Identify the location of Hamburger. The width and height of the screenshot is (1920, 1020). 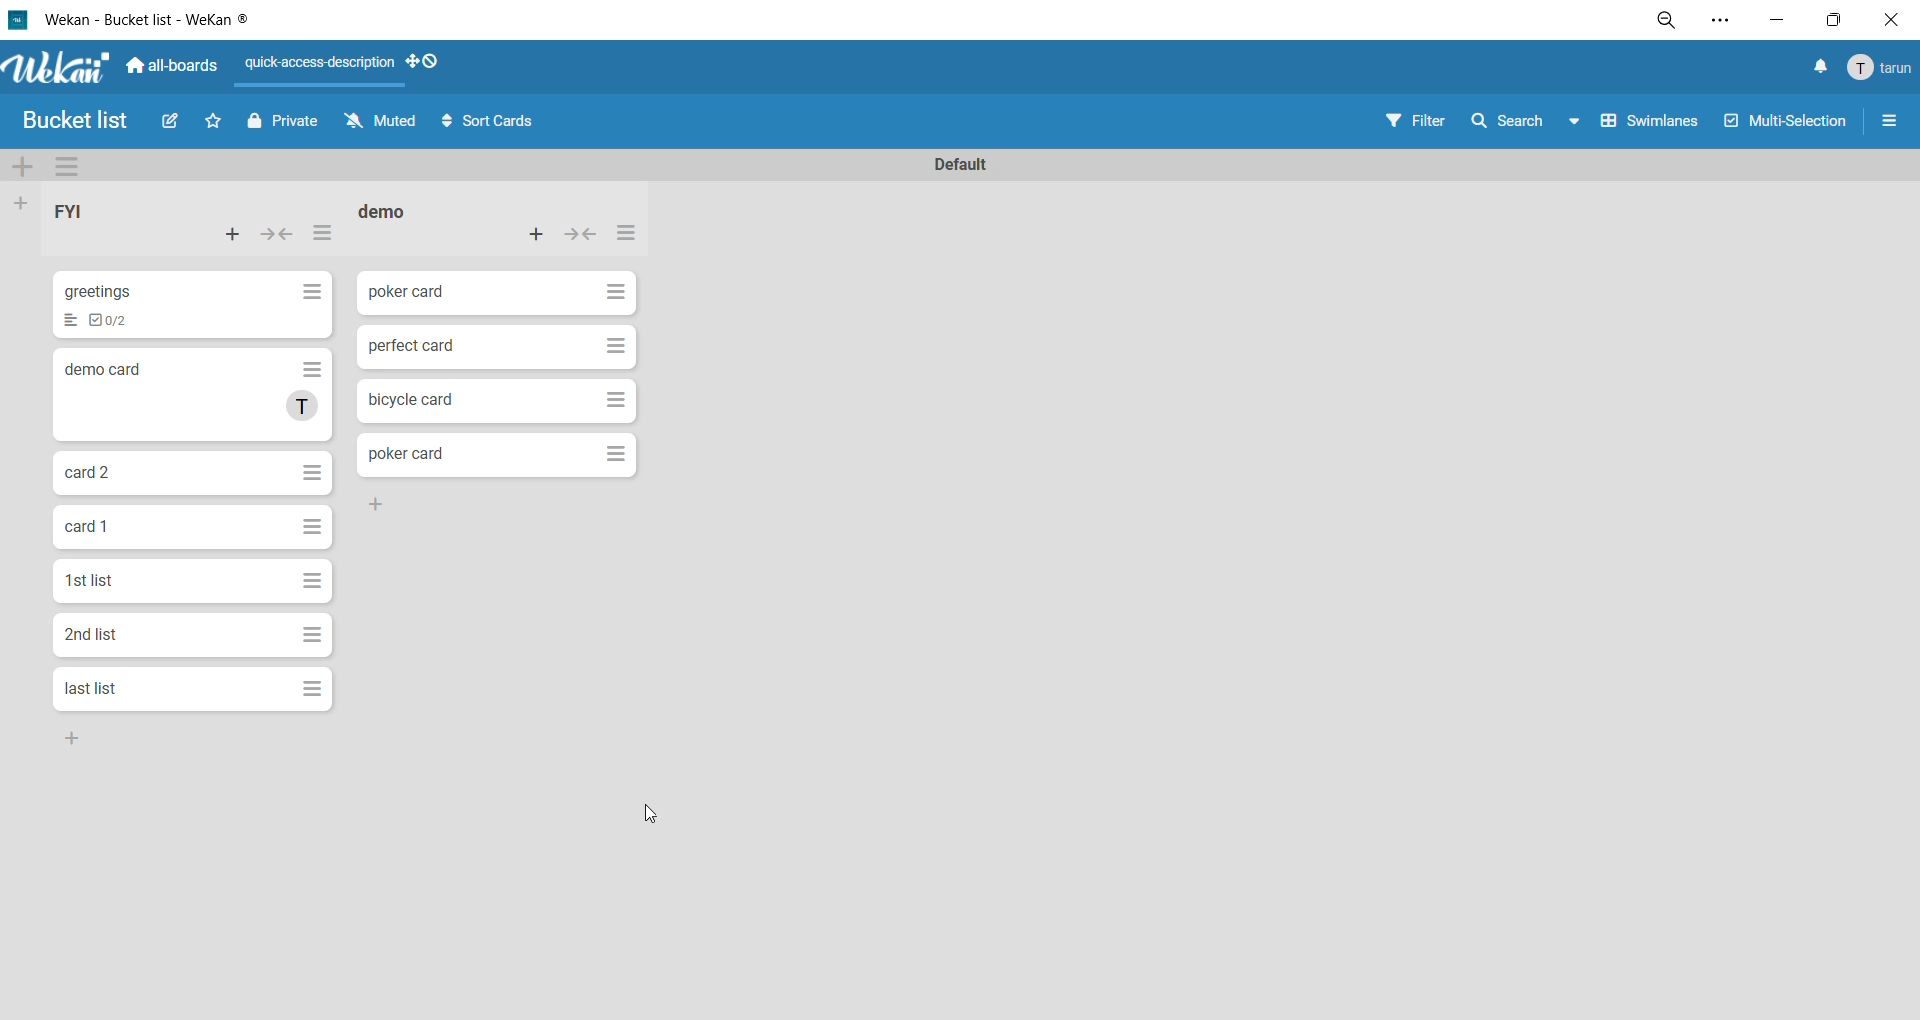
(308, 291).